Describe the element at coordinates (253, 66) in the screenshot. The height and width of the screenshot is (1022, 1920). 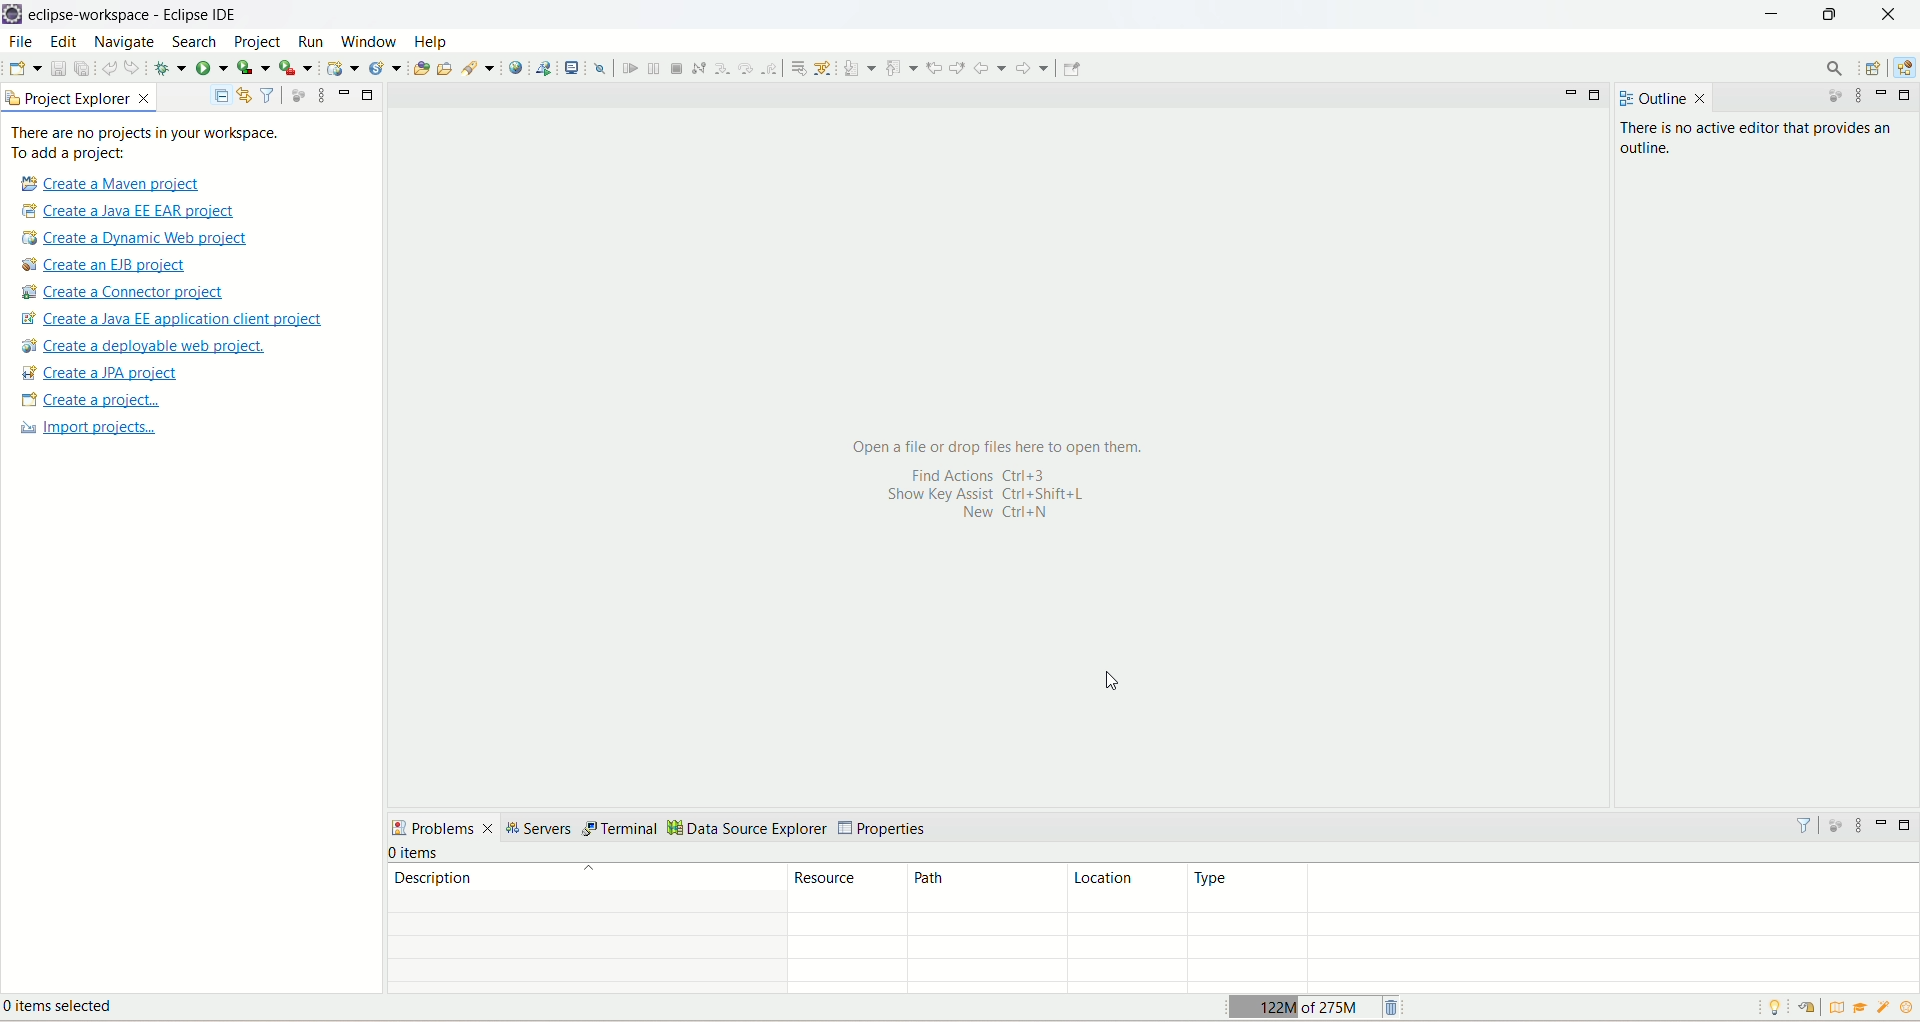
I see `coverage` at that location.